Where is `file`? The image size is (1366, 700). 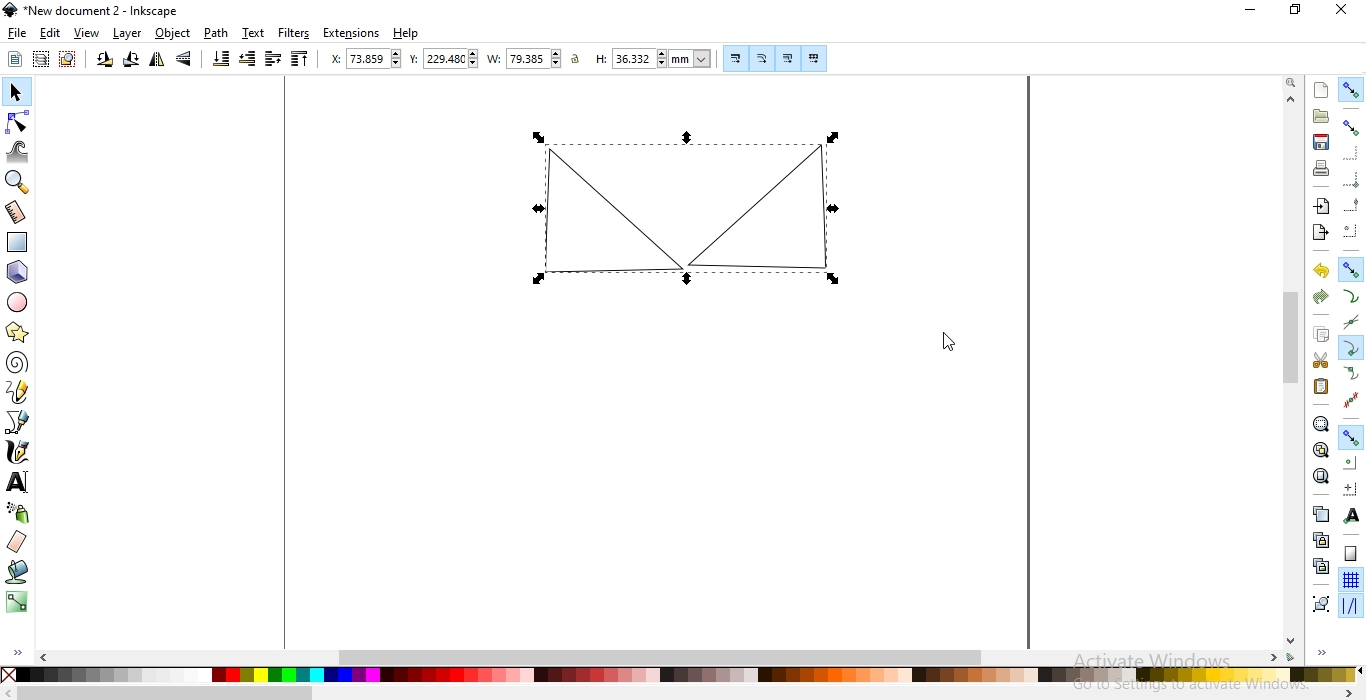
file is located at coordinates (17, 34).